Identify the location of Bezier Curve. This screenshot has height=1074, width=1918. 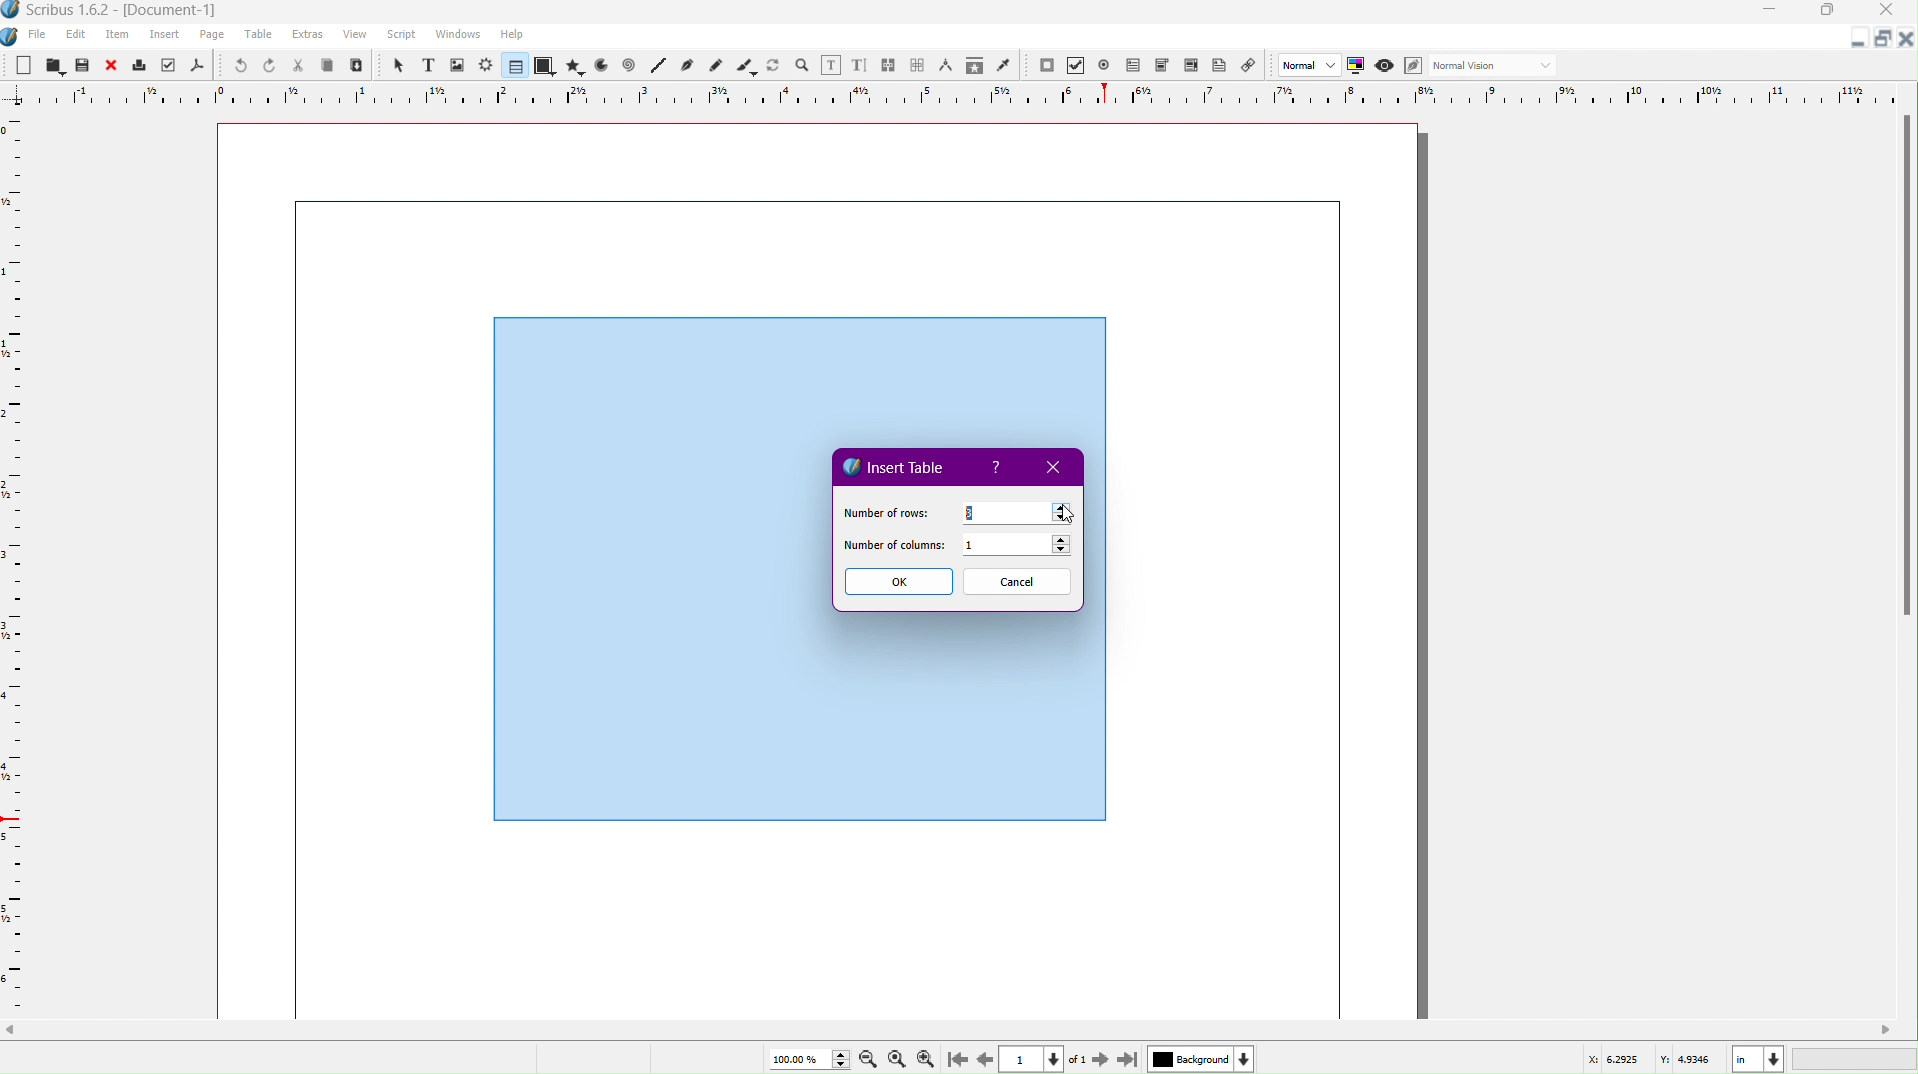
(687, 66).